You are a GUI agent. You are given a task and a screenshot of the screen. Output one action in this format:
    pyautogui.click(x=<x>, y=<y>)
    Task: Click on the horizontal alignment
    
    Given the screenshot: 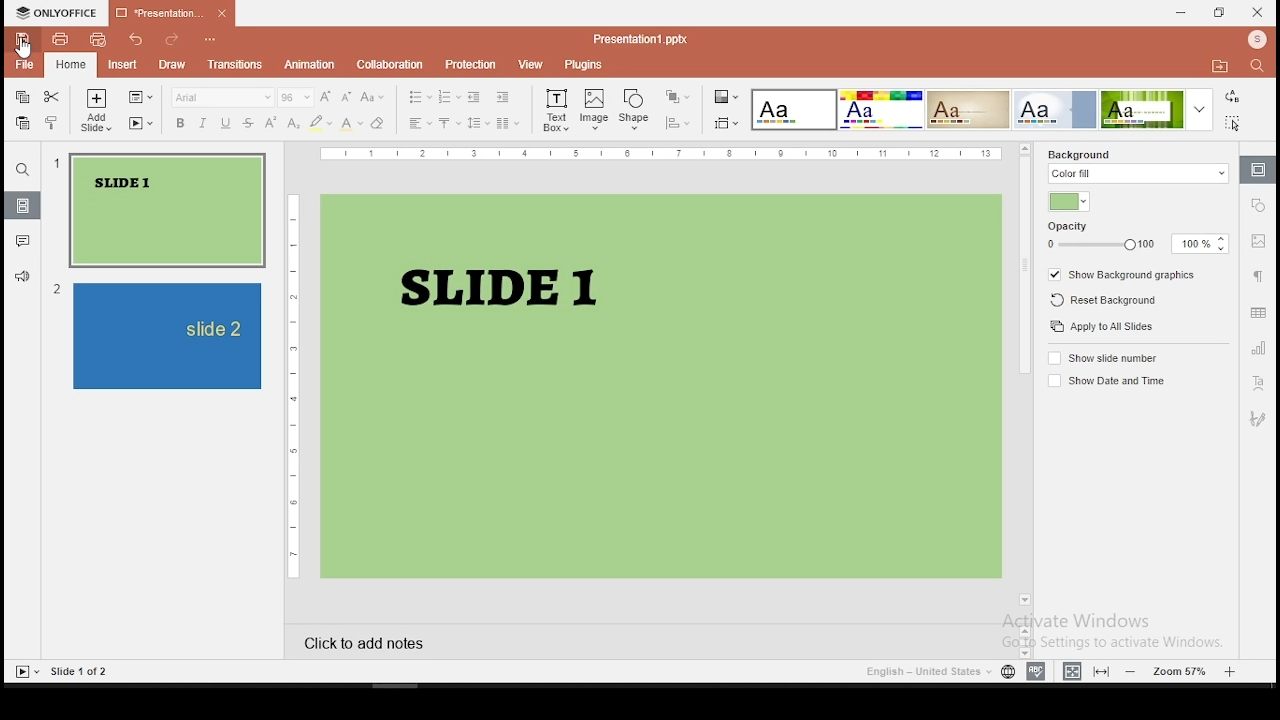 What is the action you would take?
    pyautogui.click(x=419, y=124)
    